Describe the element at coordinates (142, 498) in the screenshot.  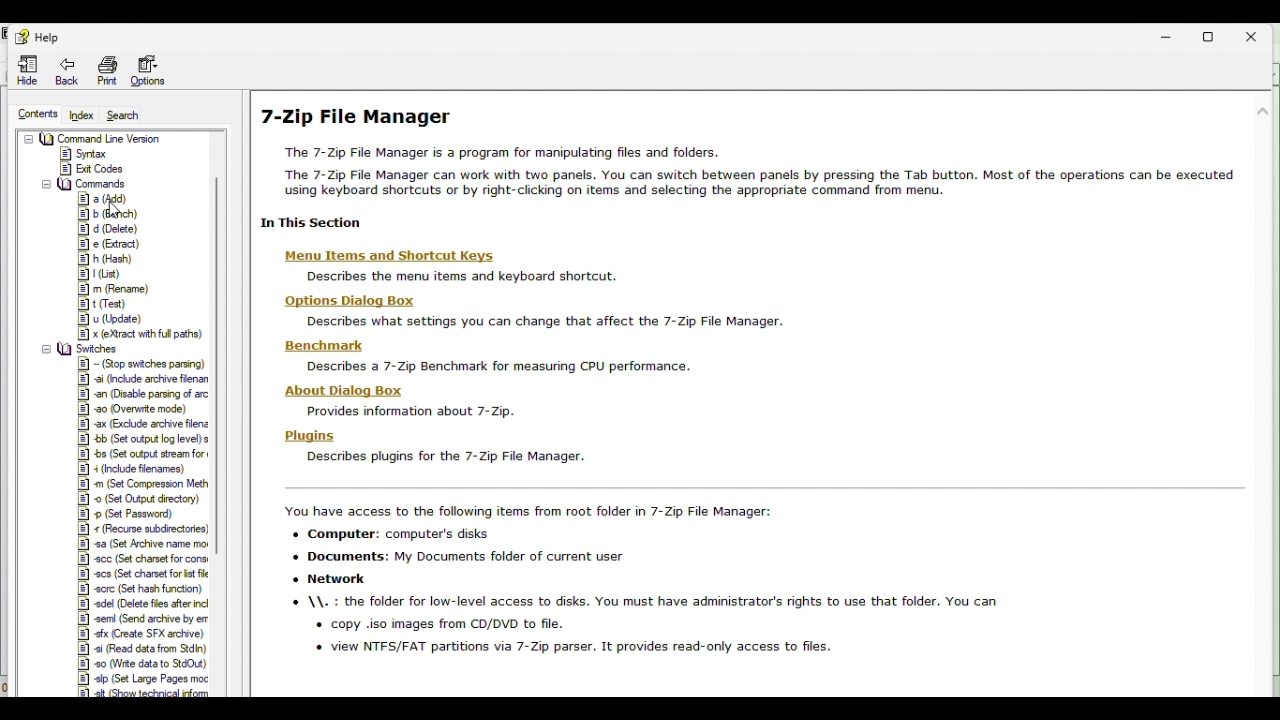
I see `-o` at that location.